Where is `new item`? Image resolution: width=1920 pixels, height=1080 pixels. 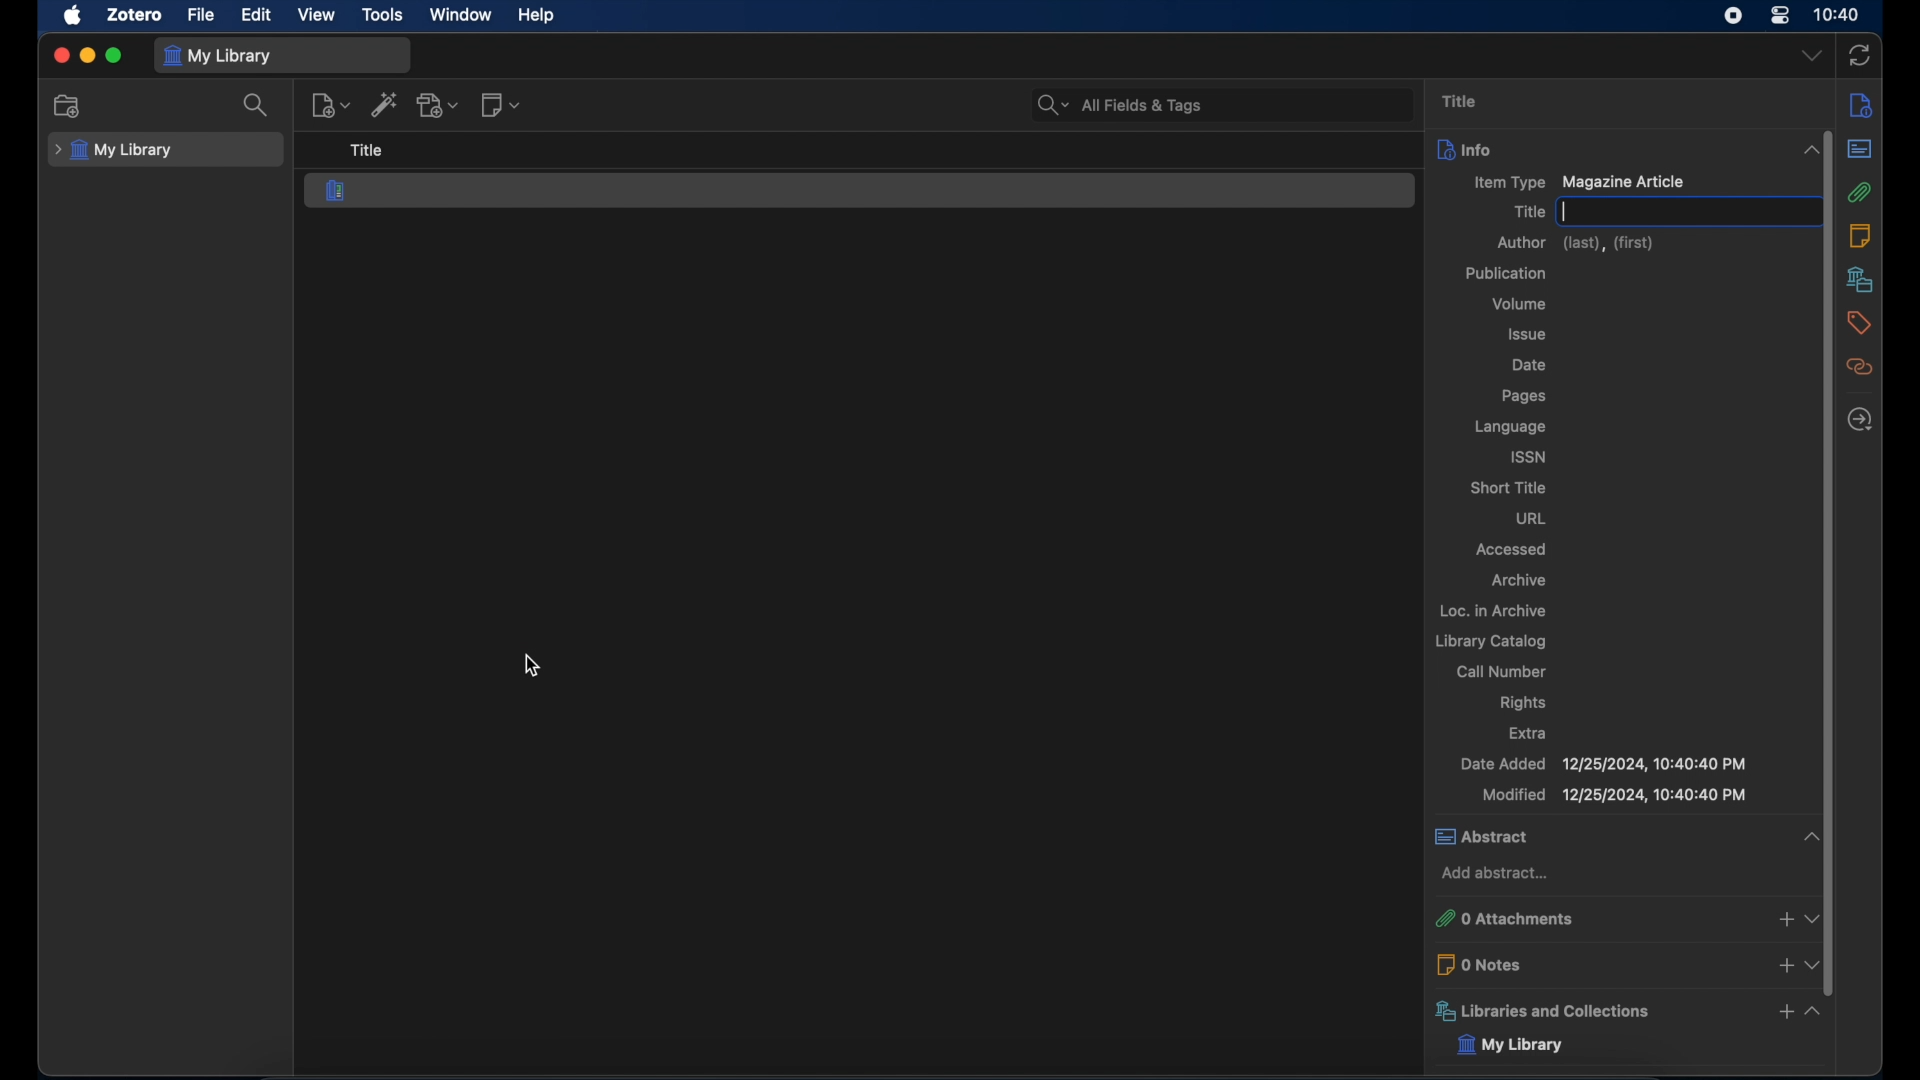
new item is located at coordinates (330, 105).